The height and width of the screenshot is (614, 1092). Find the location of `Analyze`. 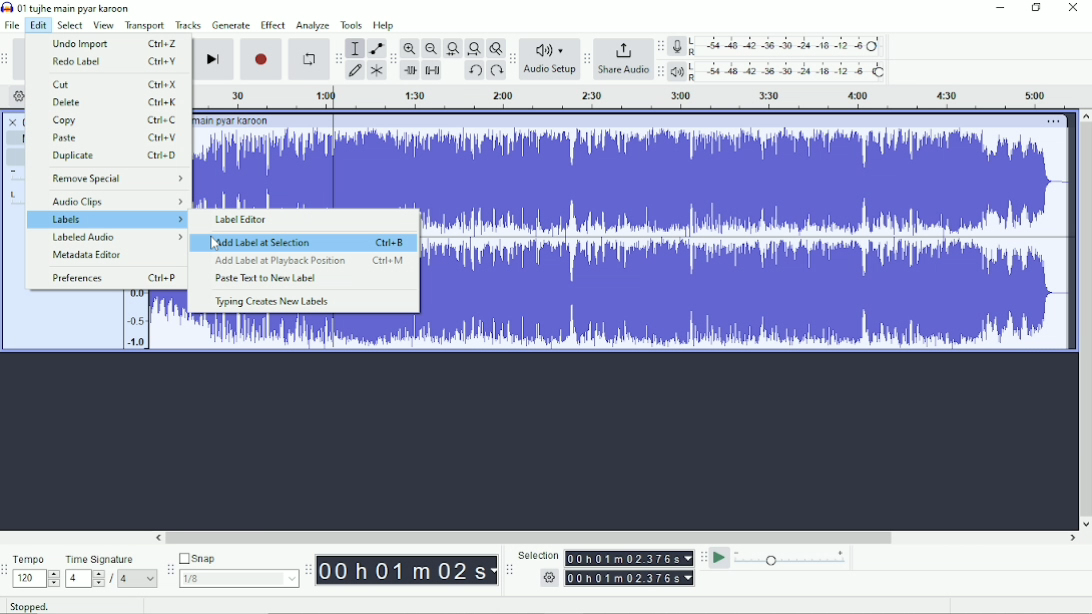

Analyze is located at coordinates (314, 26).